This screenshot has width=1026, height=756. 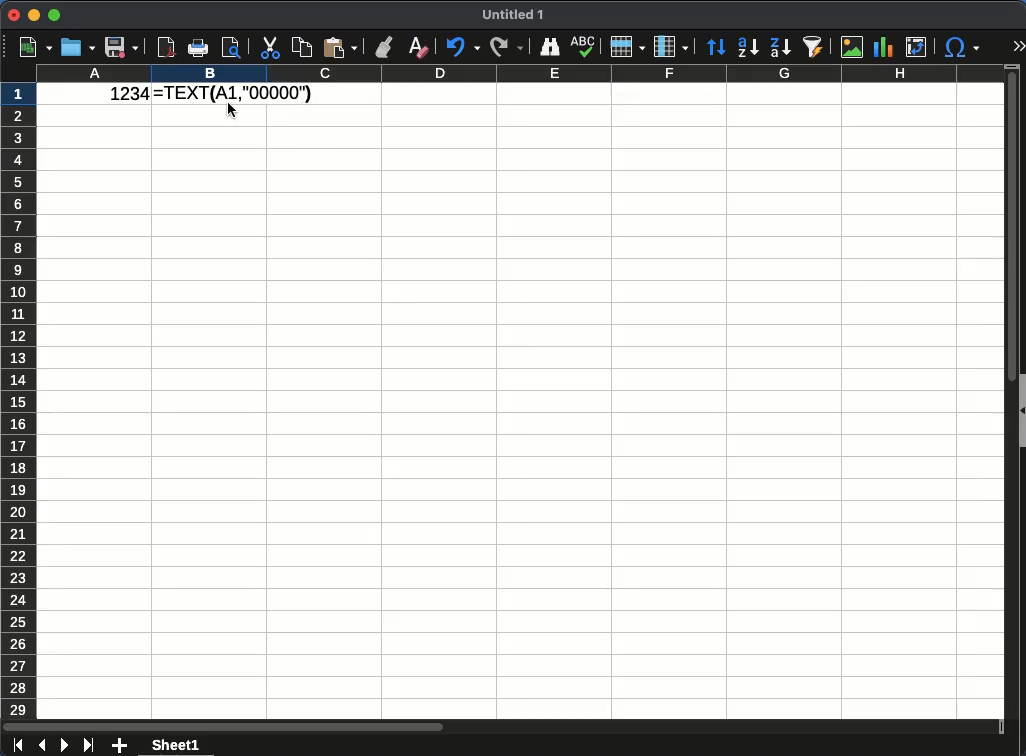 What do you see at coordinates (175, 746) in the screenshot?
I see `sheet 1` at bounding box center [175, 746].